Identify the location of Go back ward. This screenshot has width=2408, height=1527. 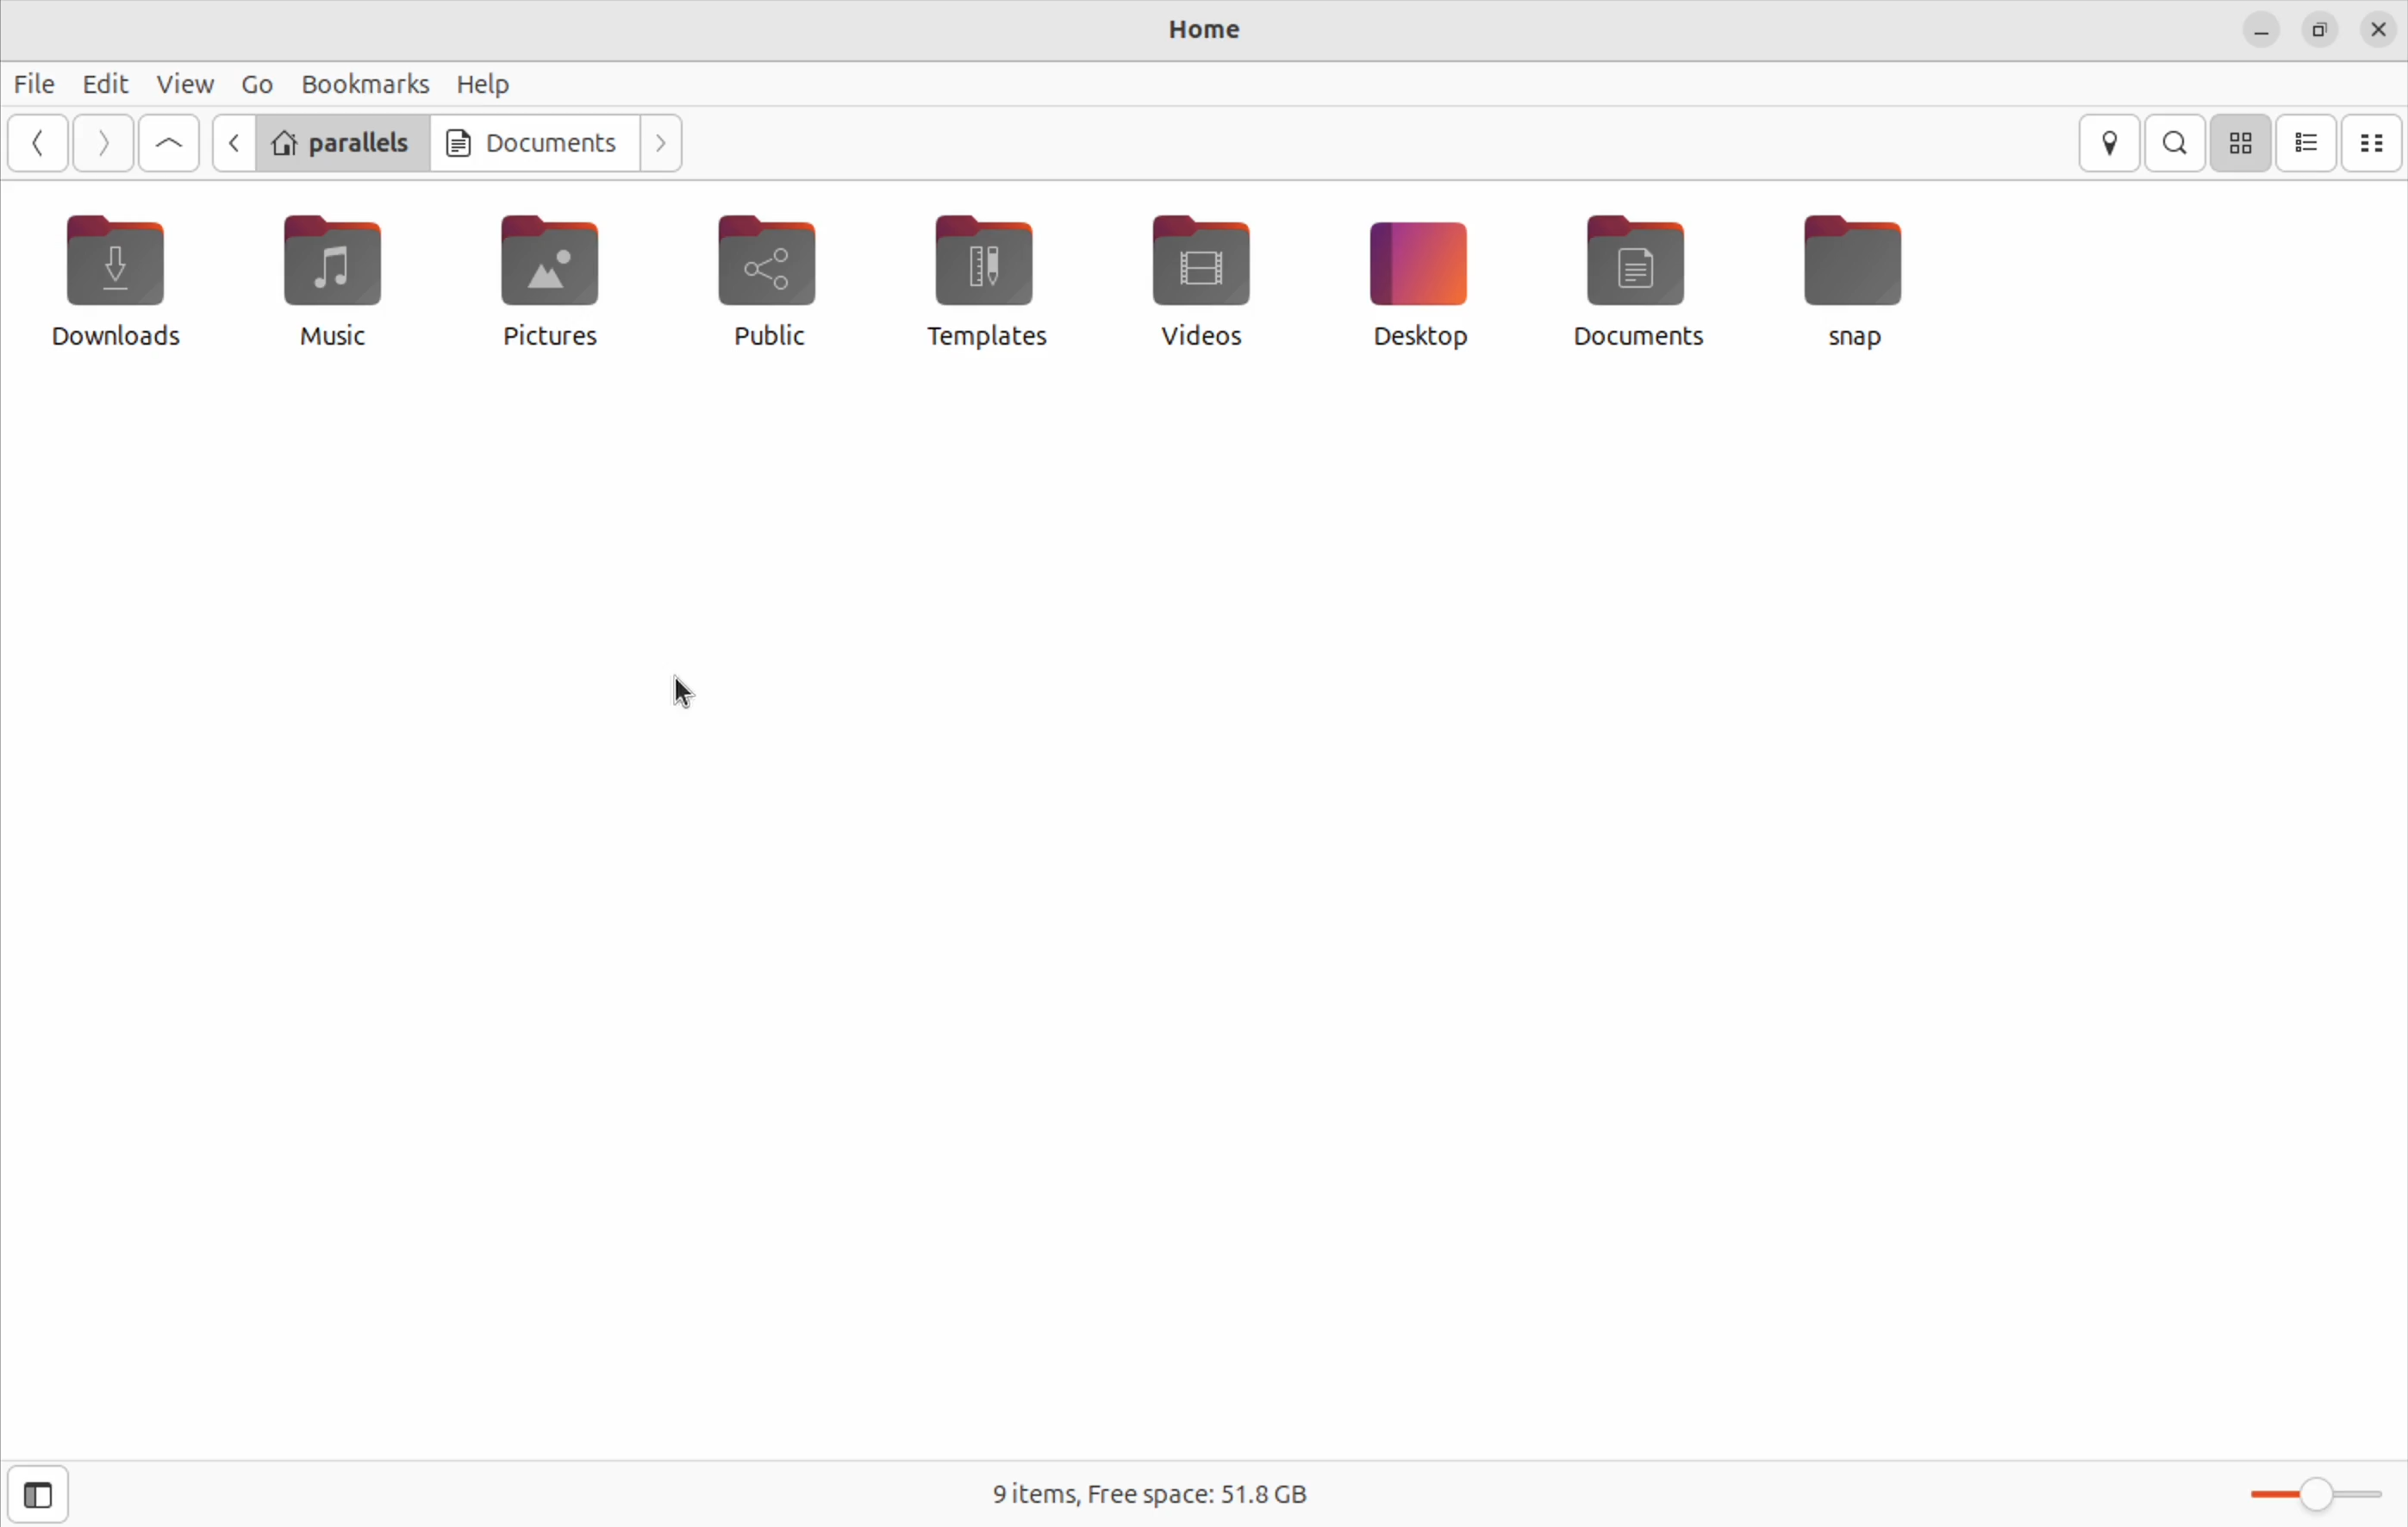
(41, 143).